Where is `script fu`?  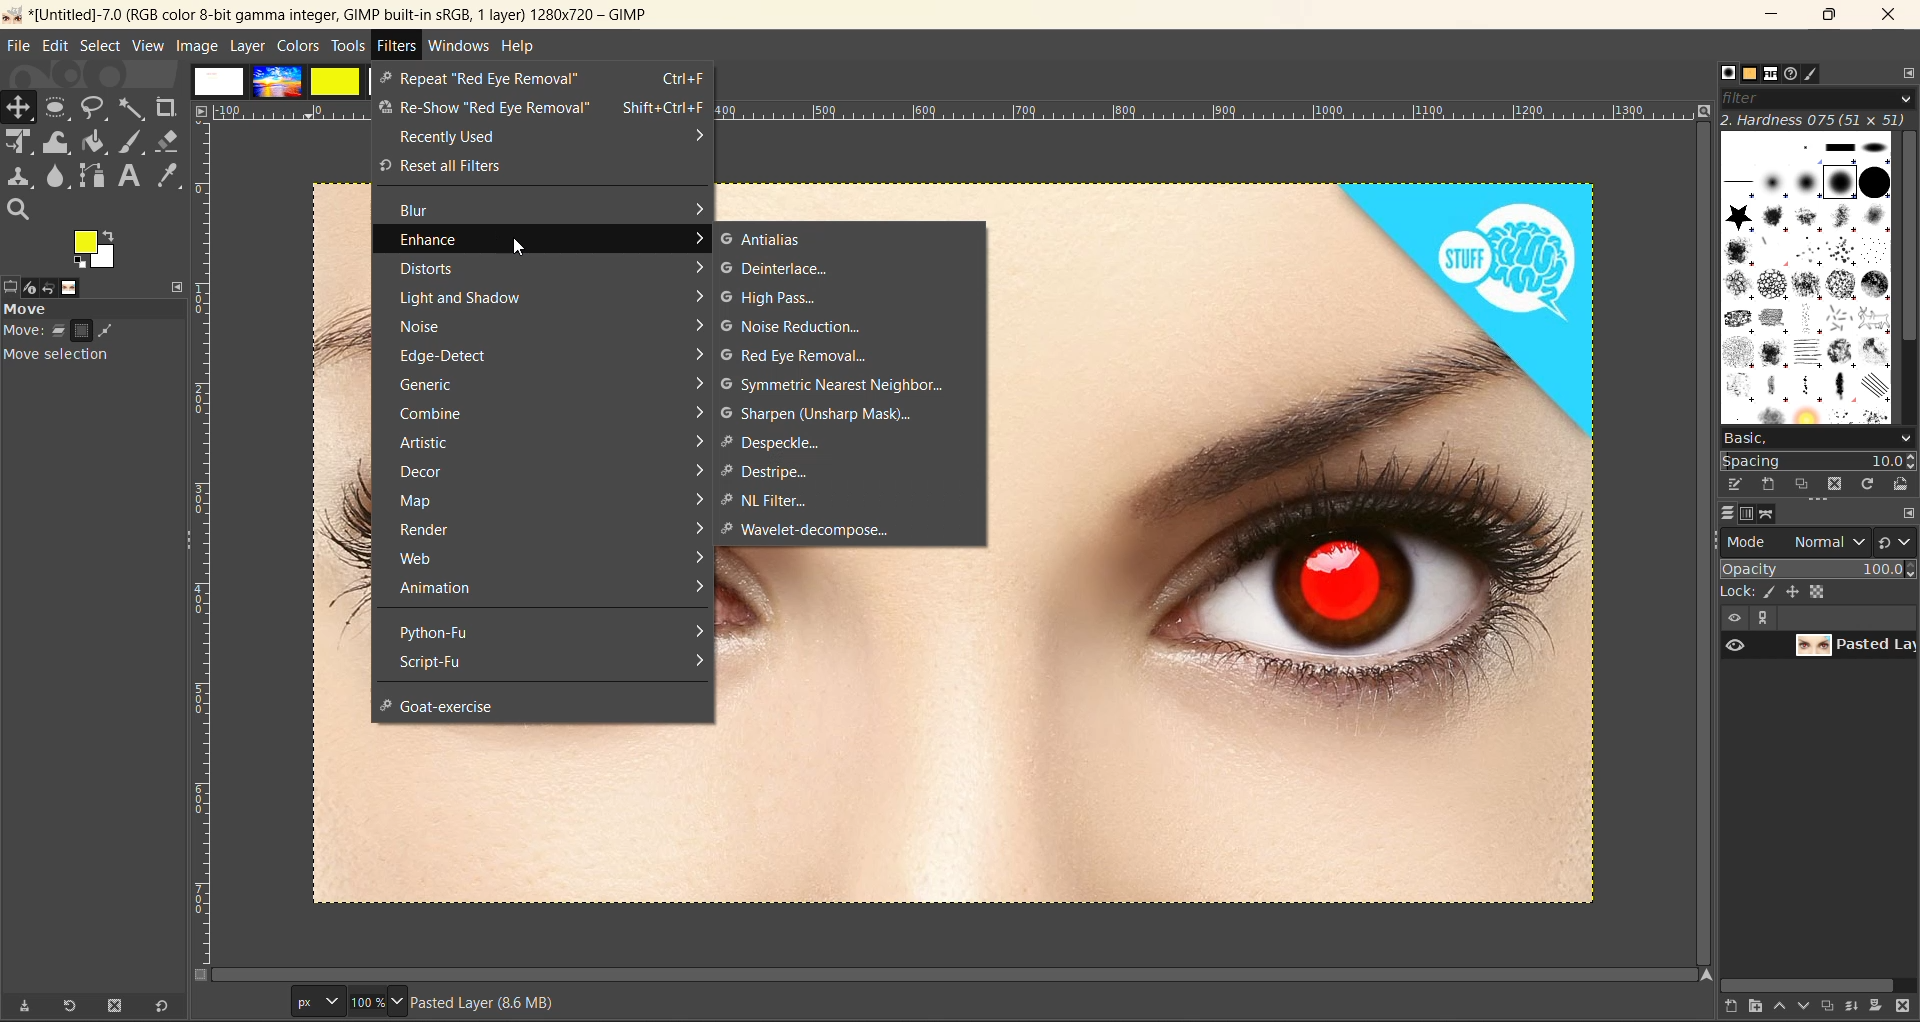 script fu is located at coordinates (547, 665).